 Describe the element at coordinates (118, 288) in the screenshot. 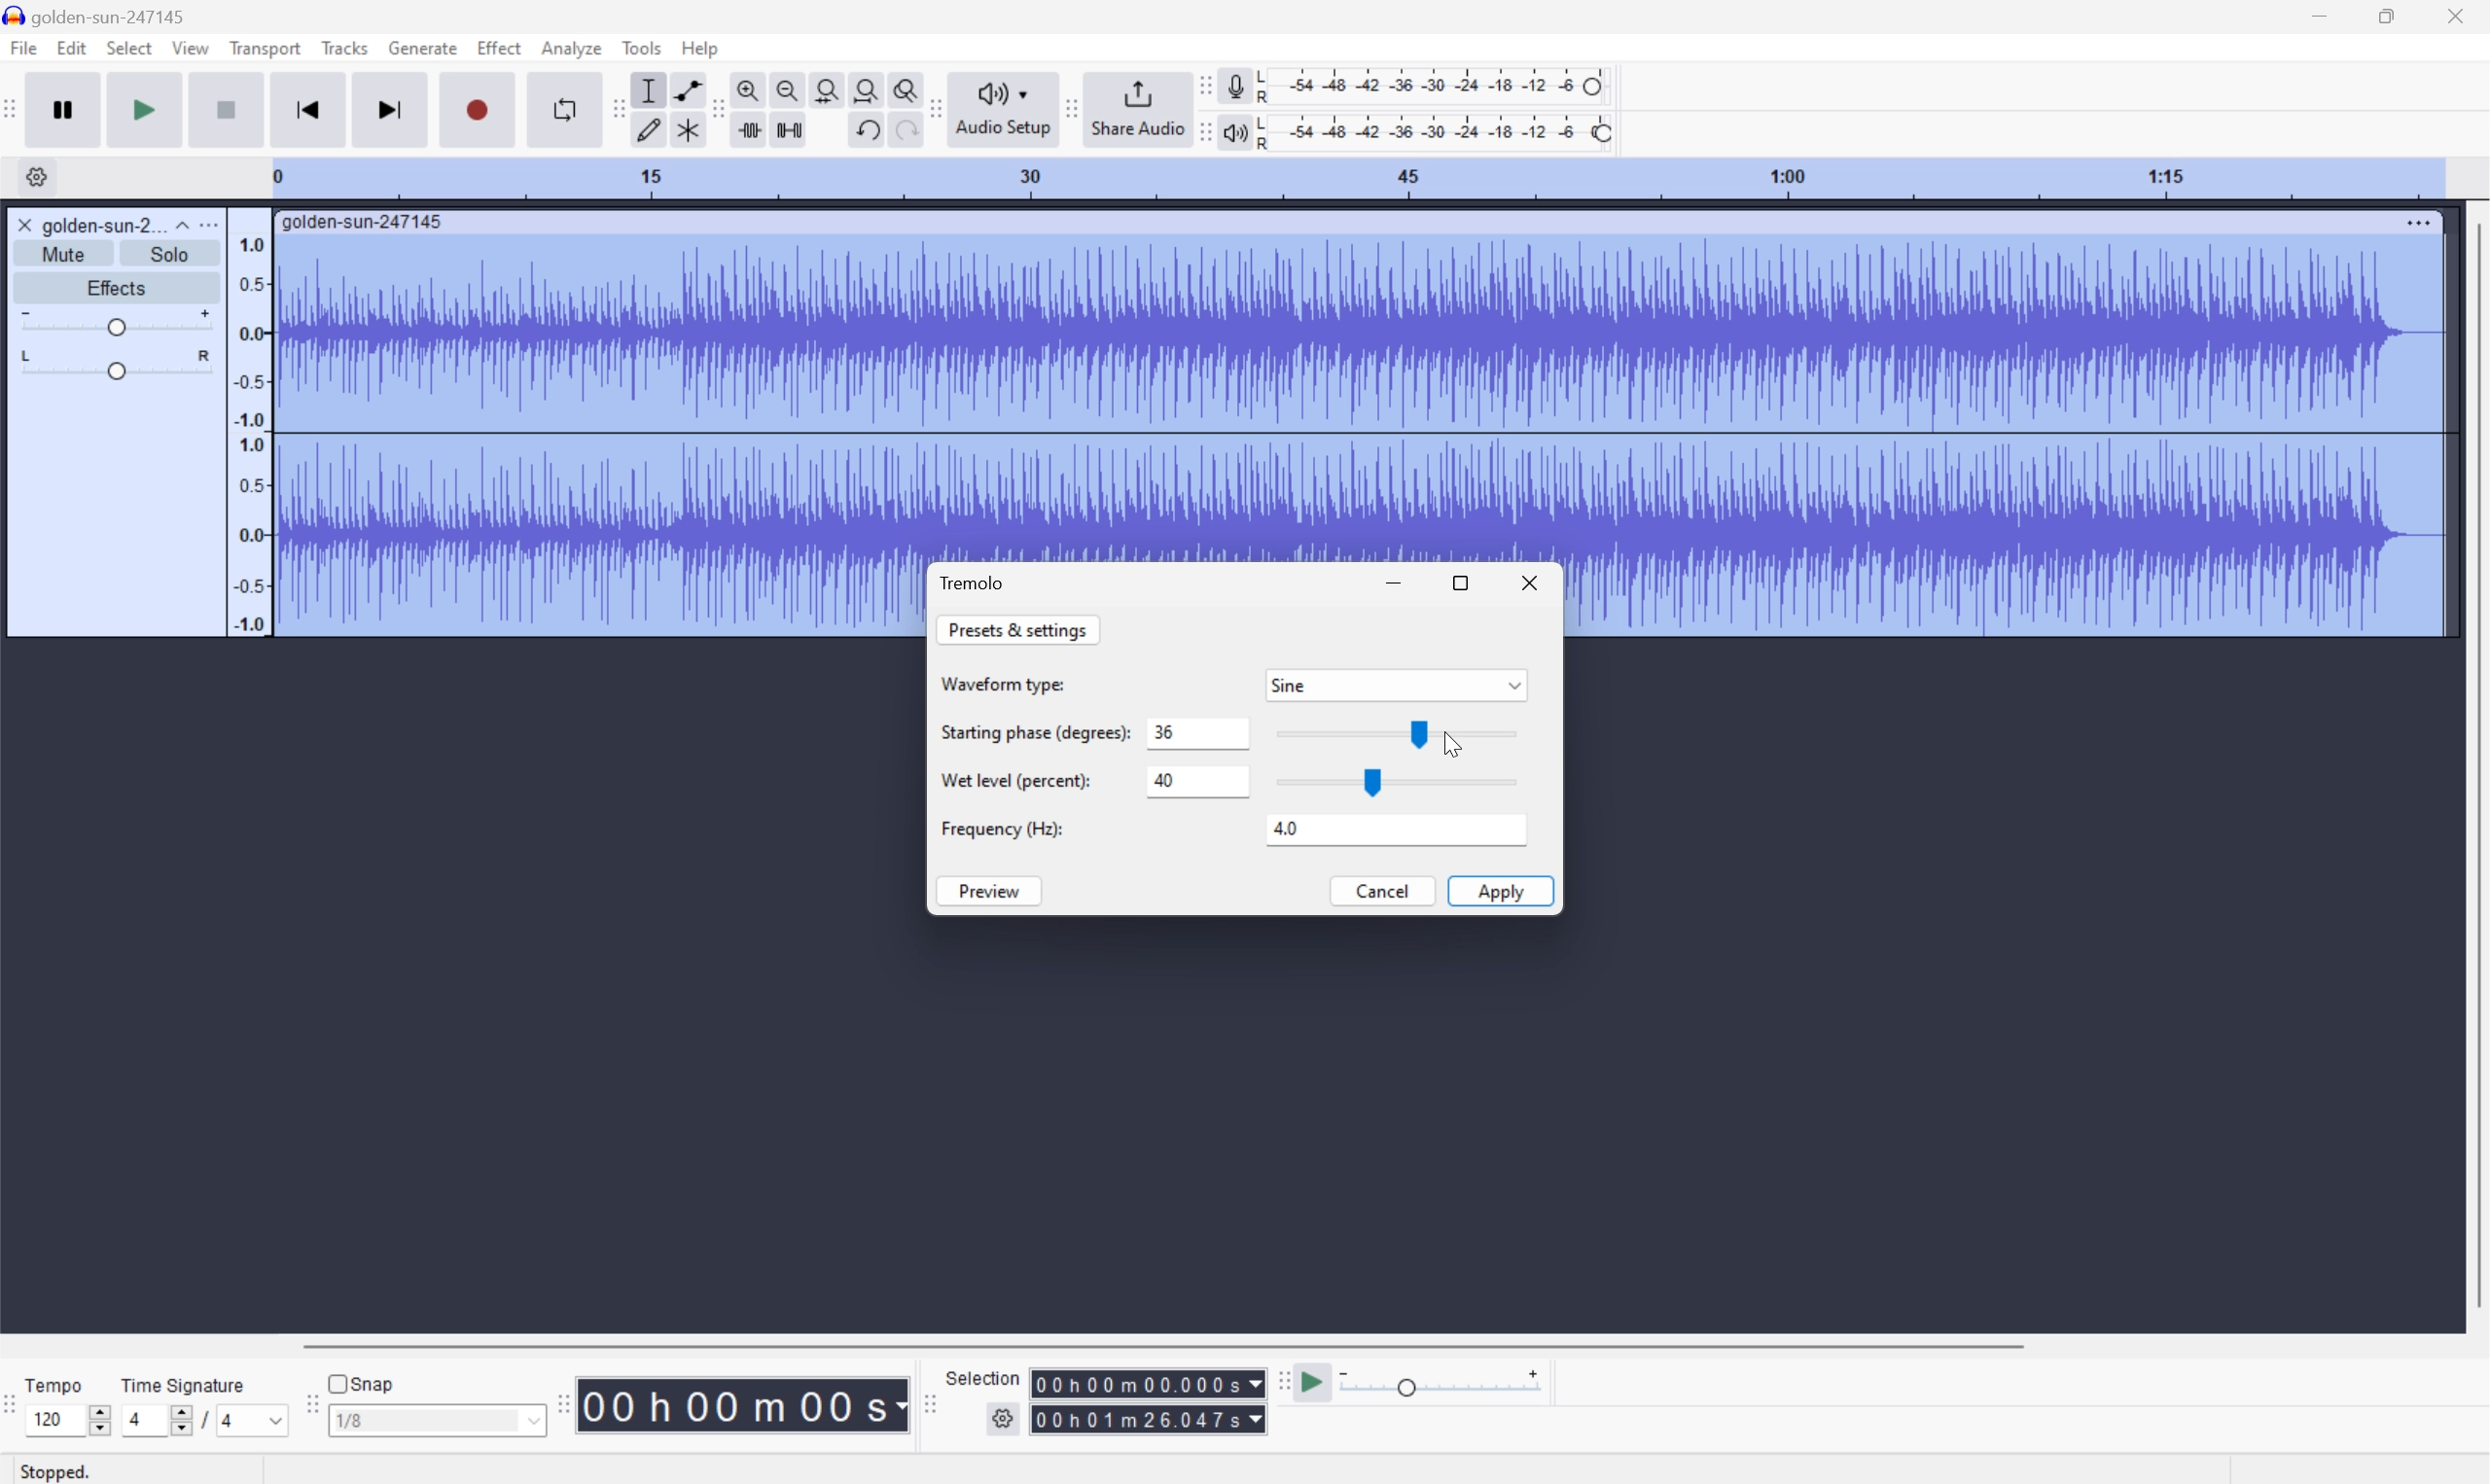

I see `Effects` at that location.